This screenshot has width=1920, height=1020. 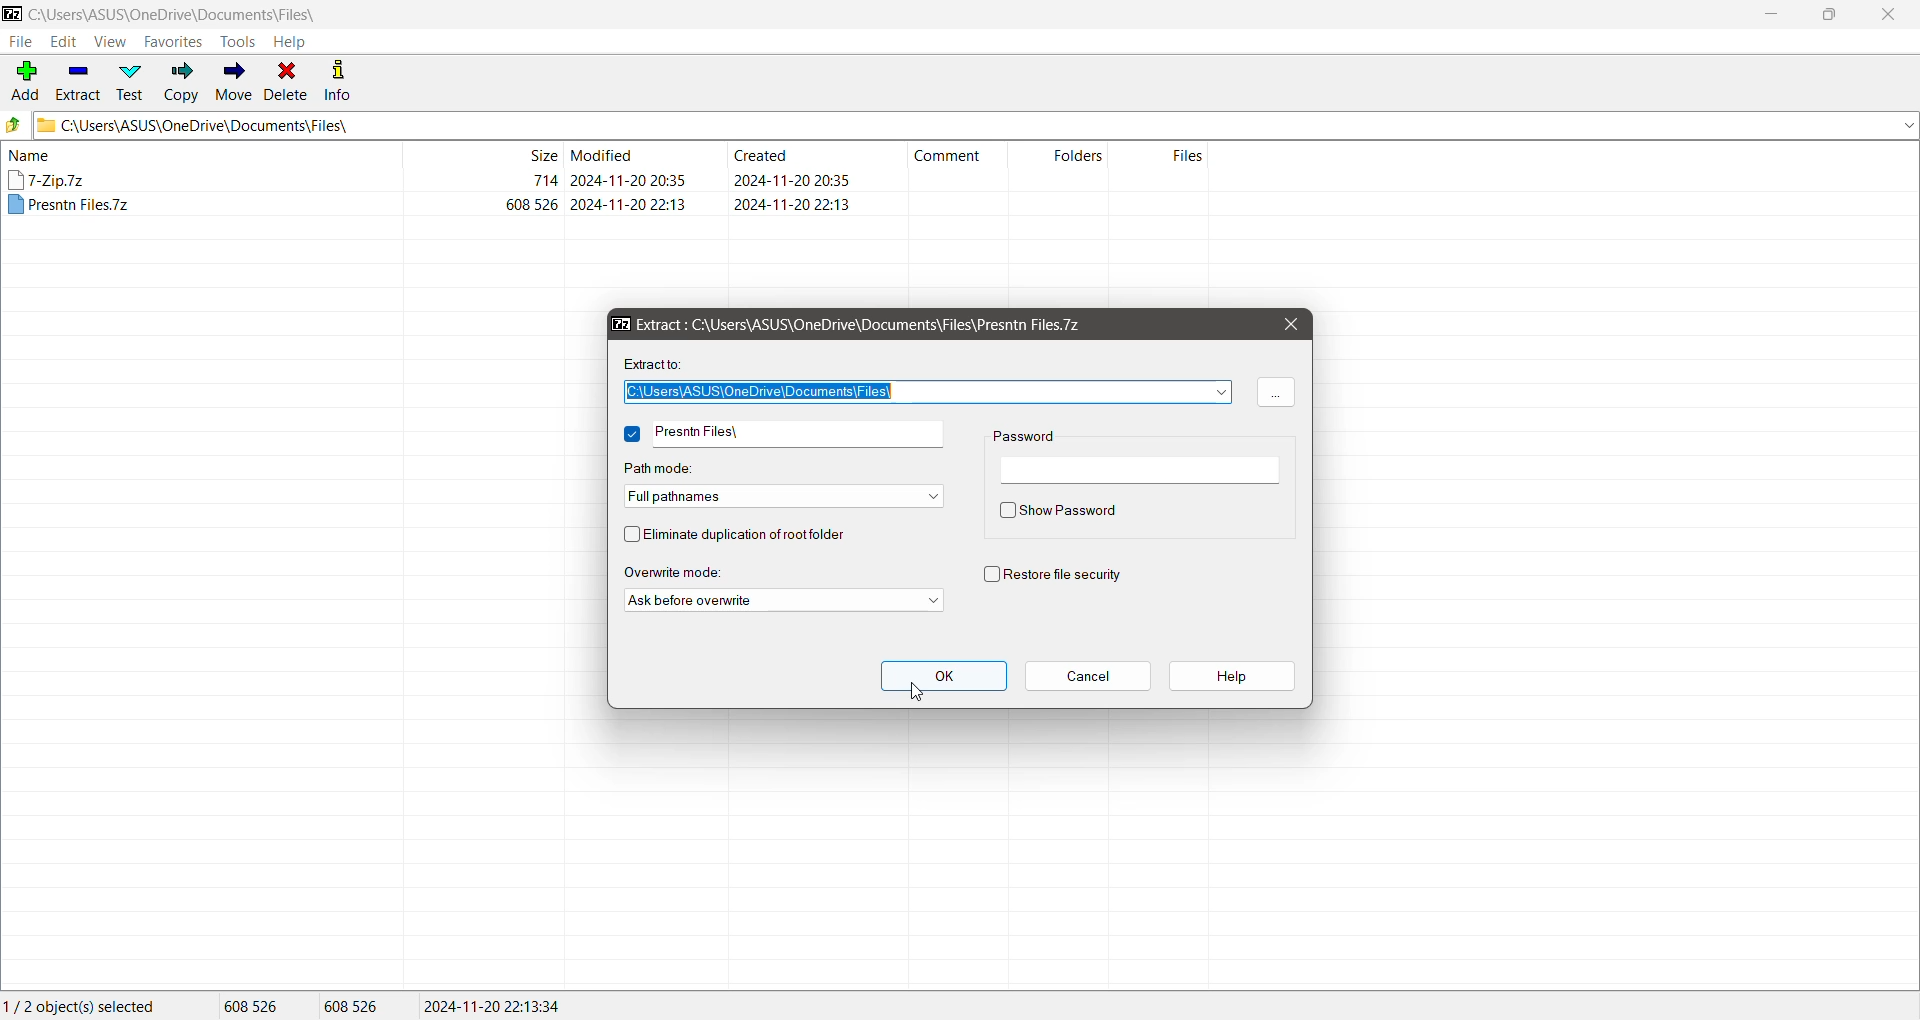 What do you see at coordinates (24, 79) in the screenshot?
I see `Add` at bounding box center [24, 79].